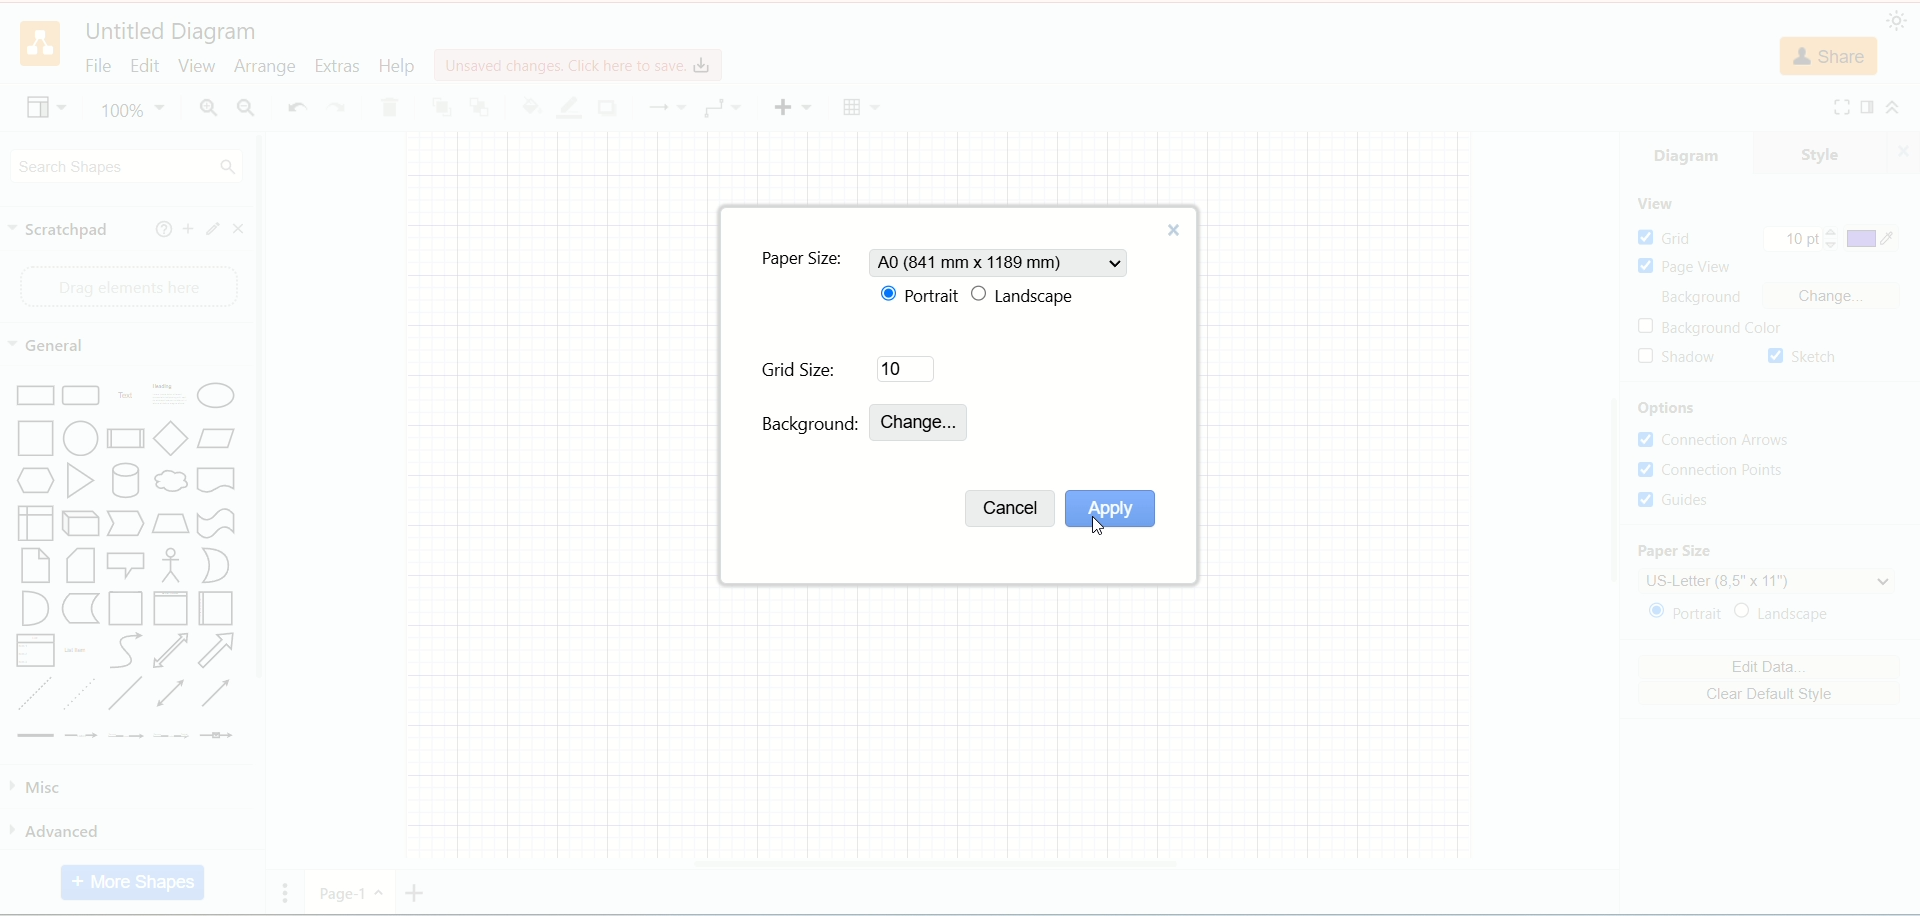 This screenshot has height=916, width=1920. I want to click on Curved Corner Rectangle, so click(82, 398).